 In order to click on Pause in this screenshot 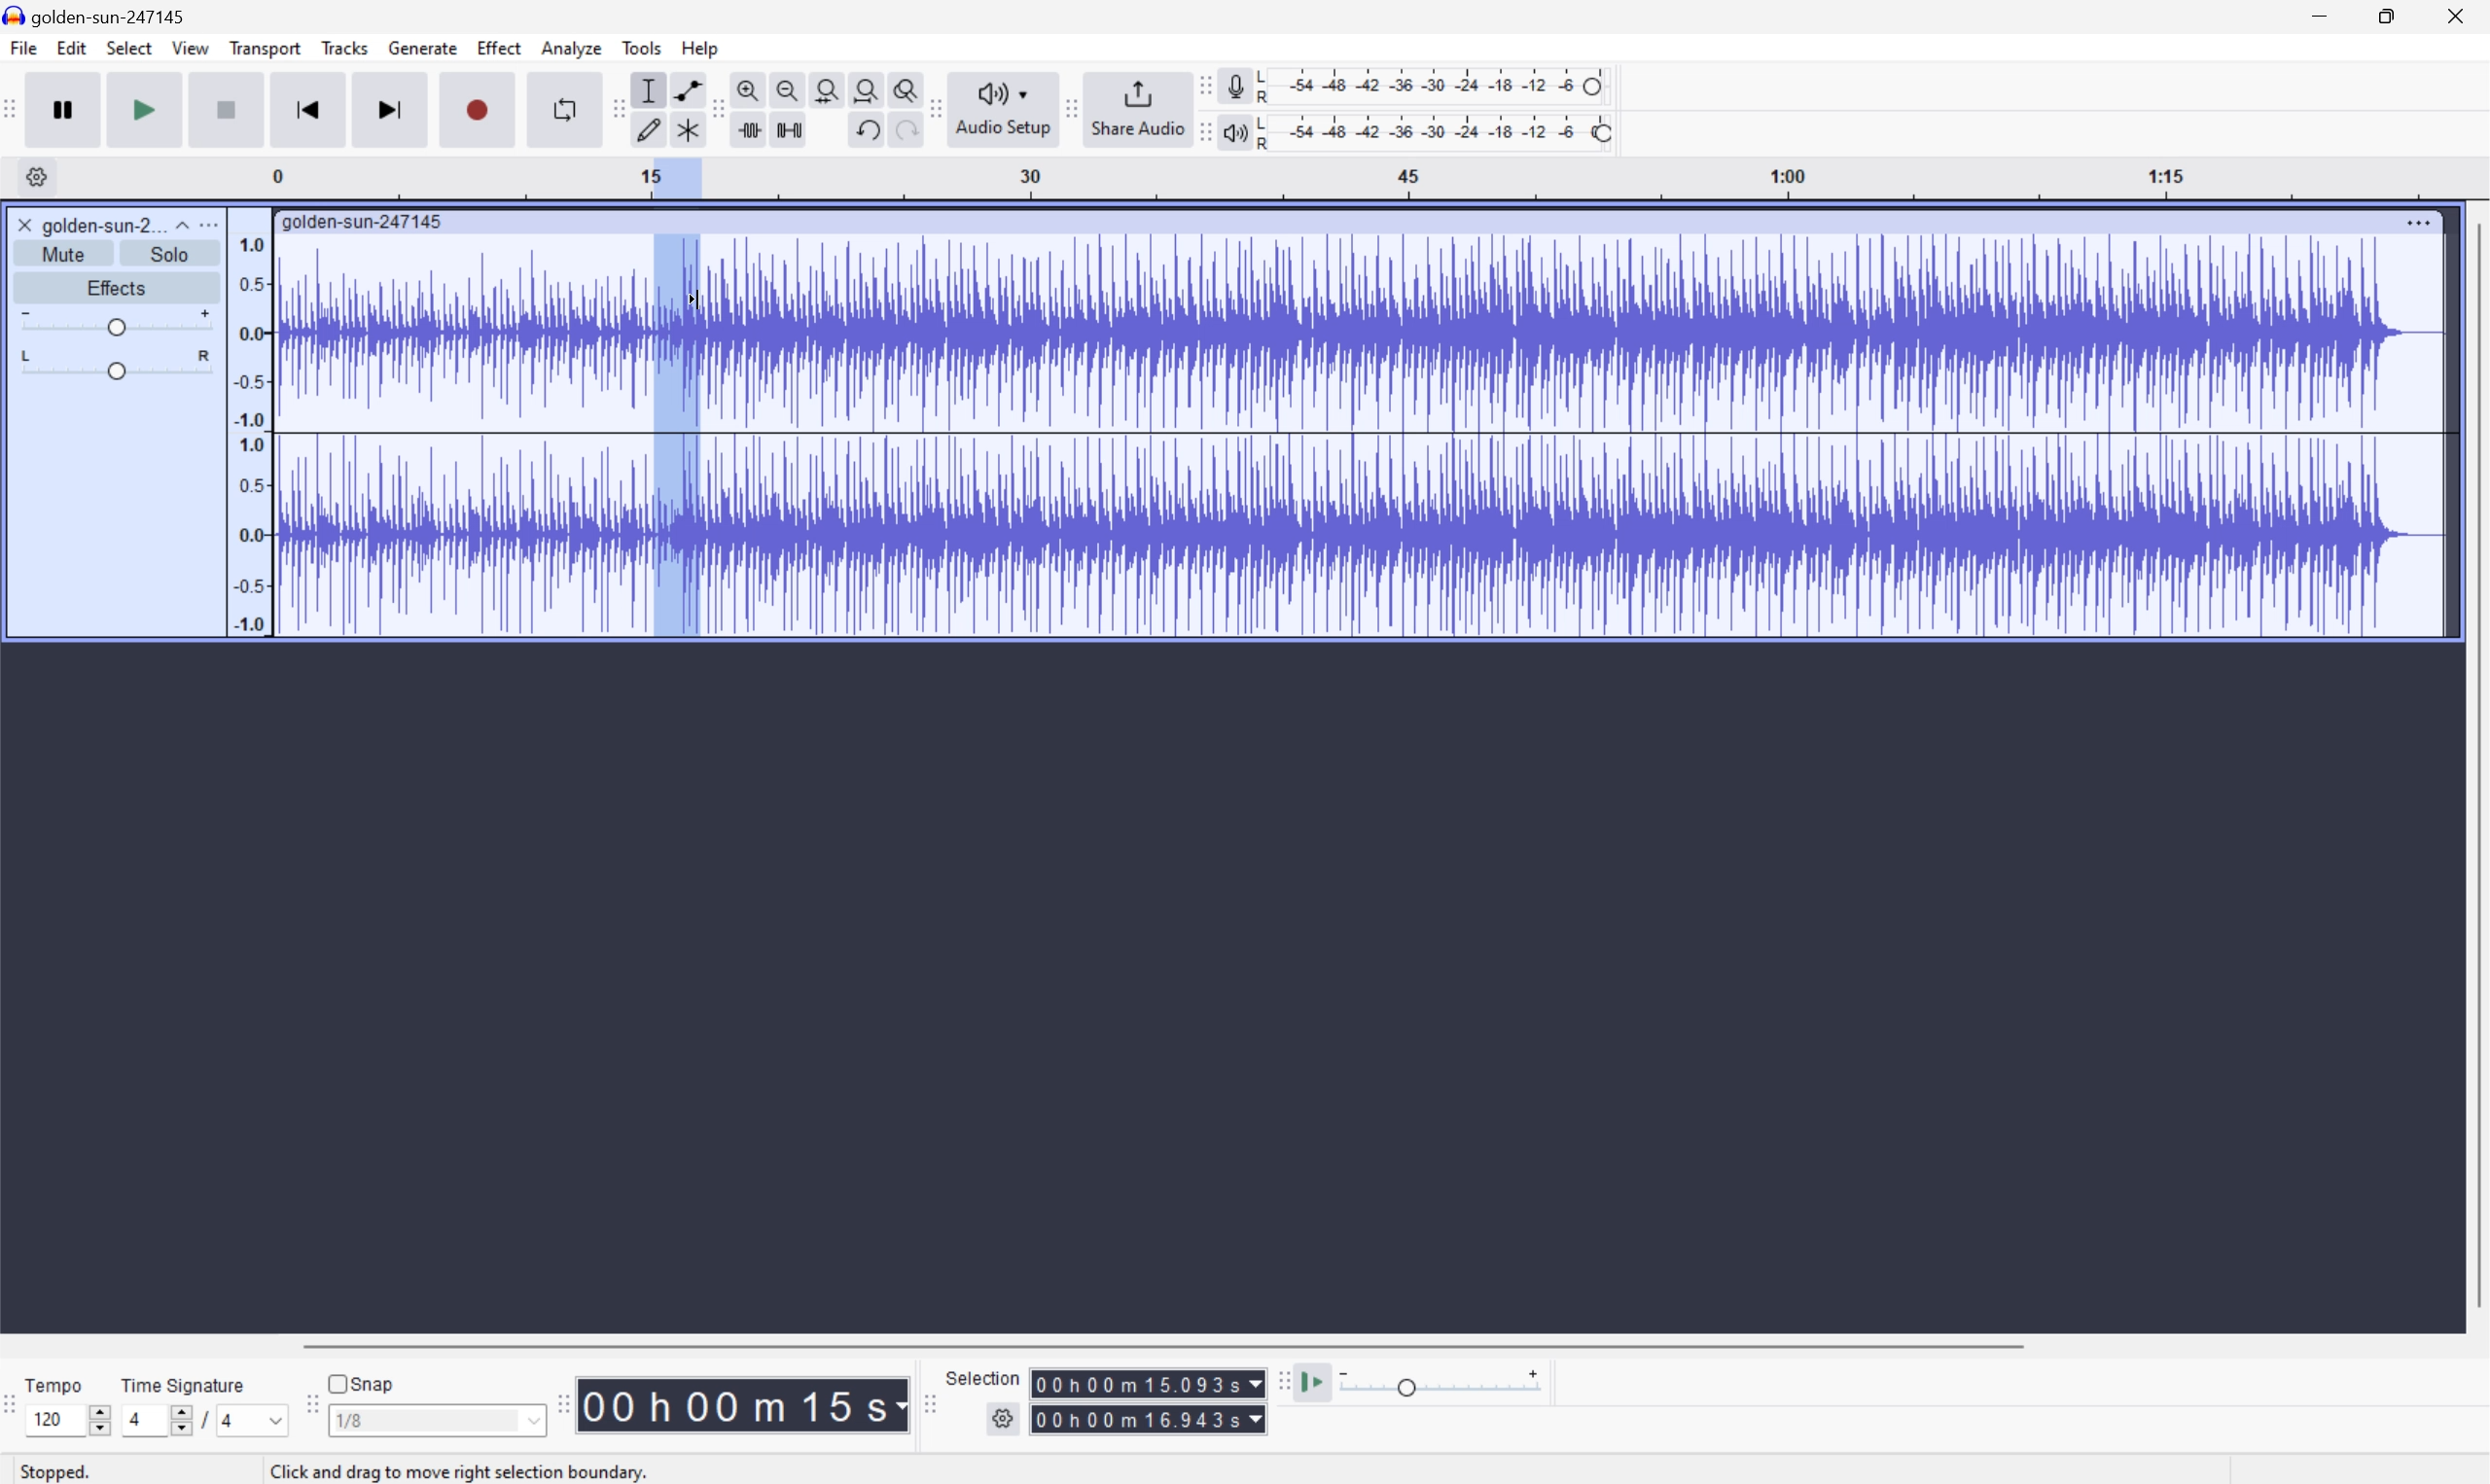, I will do `click(62, 109)`.